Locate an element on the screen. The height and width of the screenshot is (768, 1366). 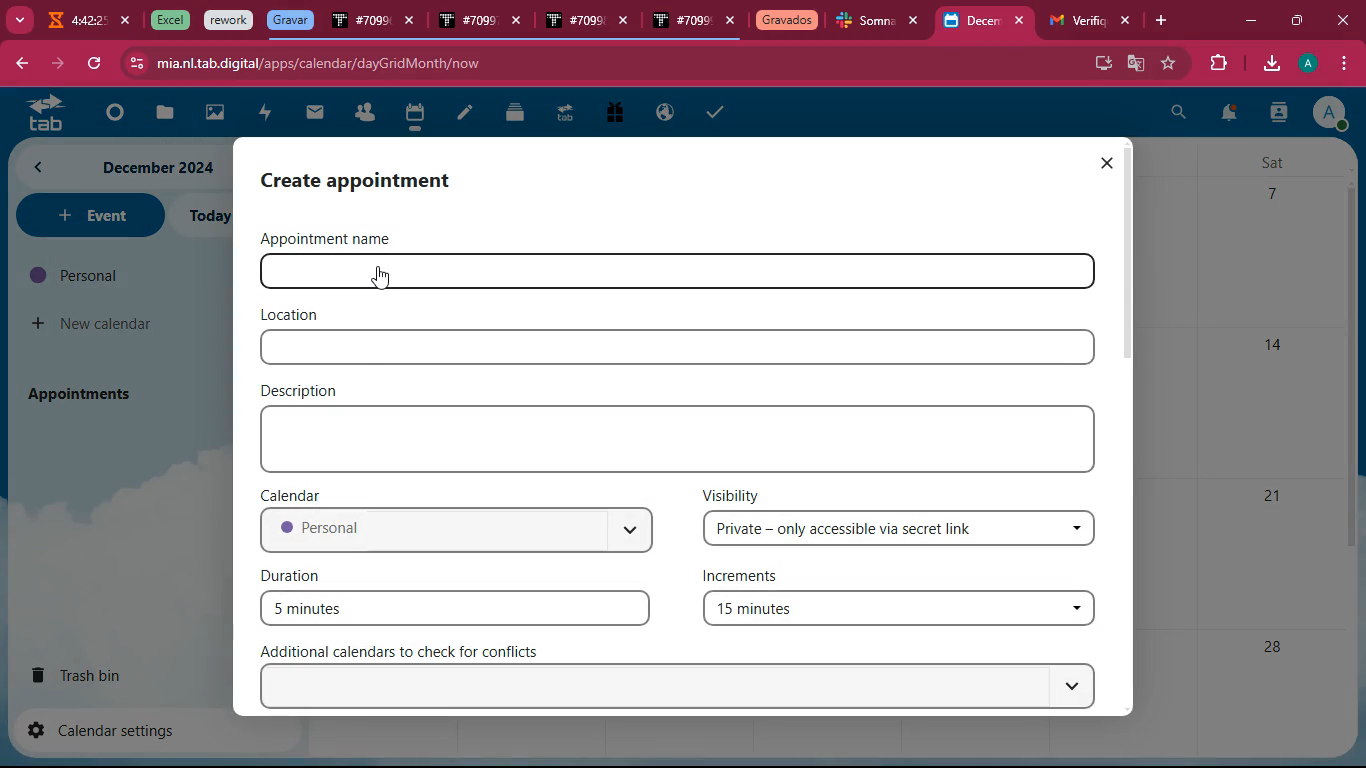
appointment name is located at coordinates (340, 238).